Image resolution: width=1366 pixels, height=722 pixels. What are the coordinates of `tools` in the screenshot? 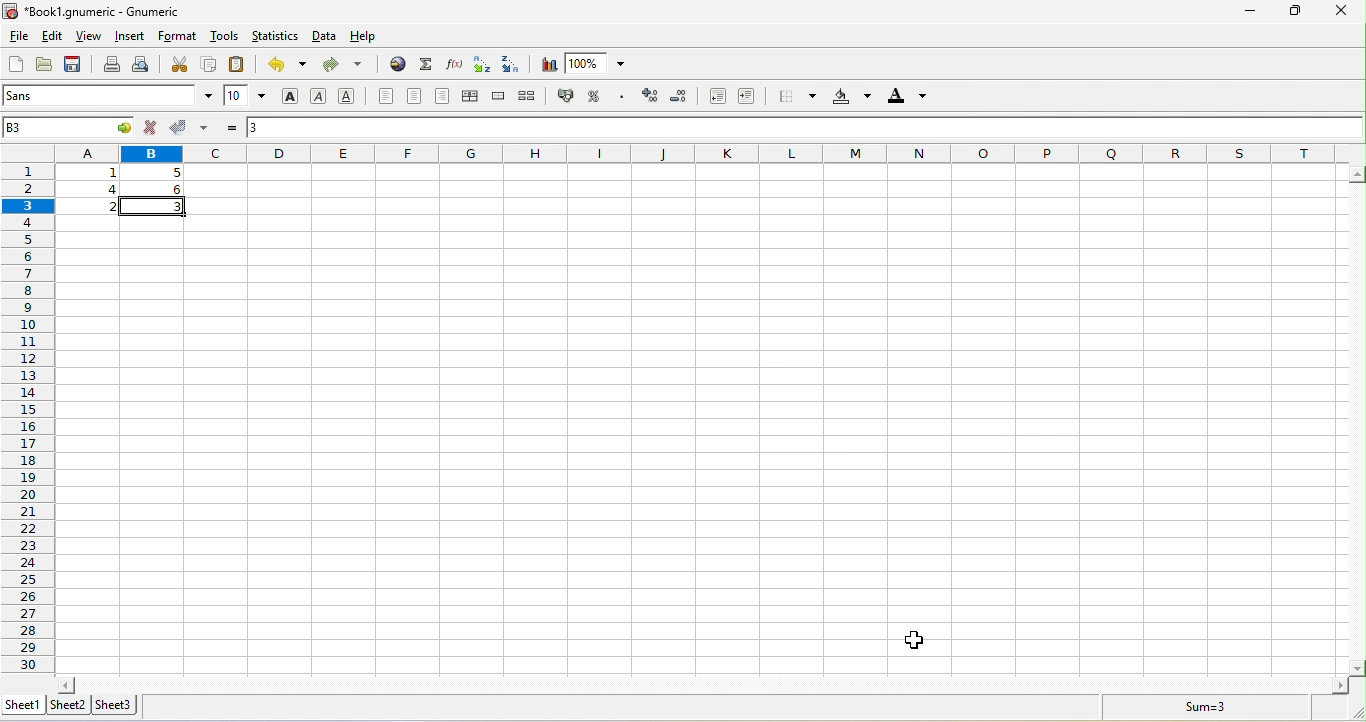 It's located at (222, 38).